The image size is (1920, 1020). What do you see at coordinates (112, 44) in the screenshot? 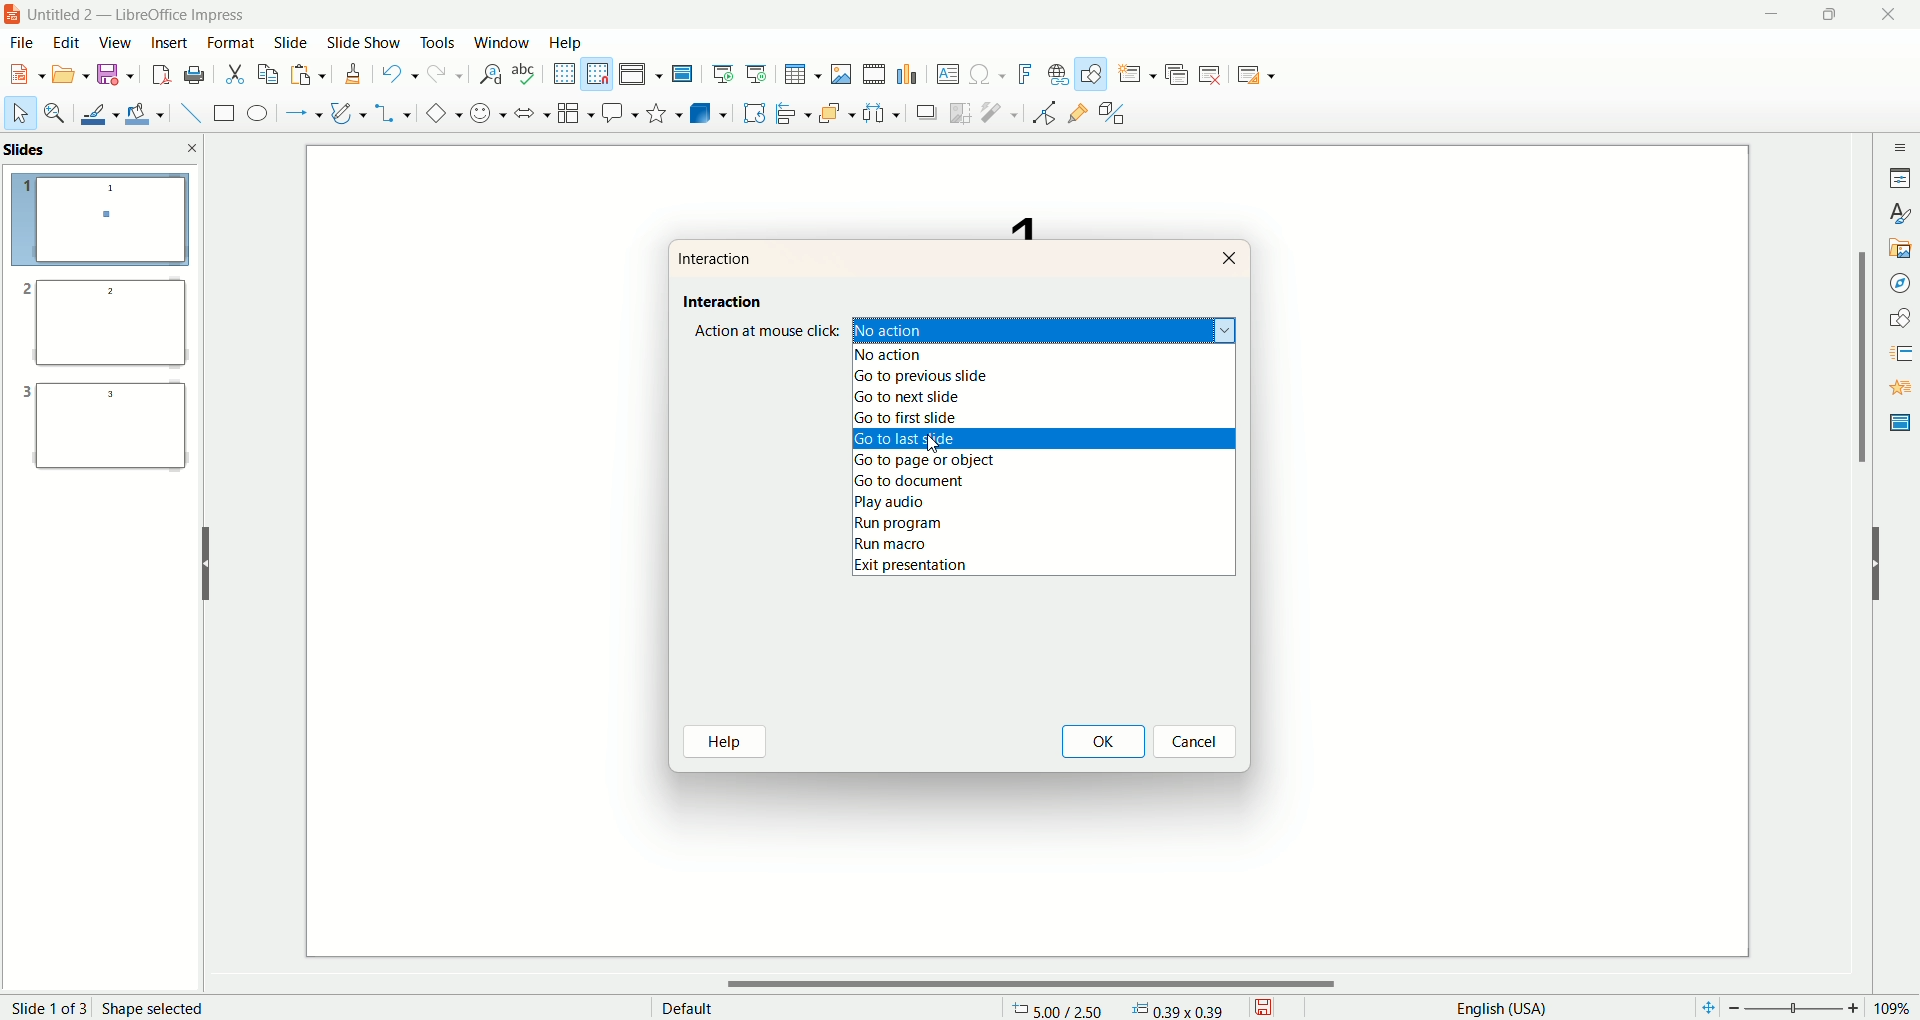
I see `view` at bounding box center [112, 44].